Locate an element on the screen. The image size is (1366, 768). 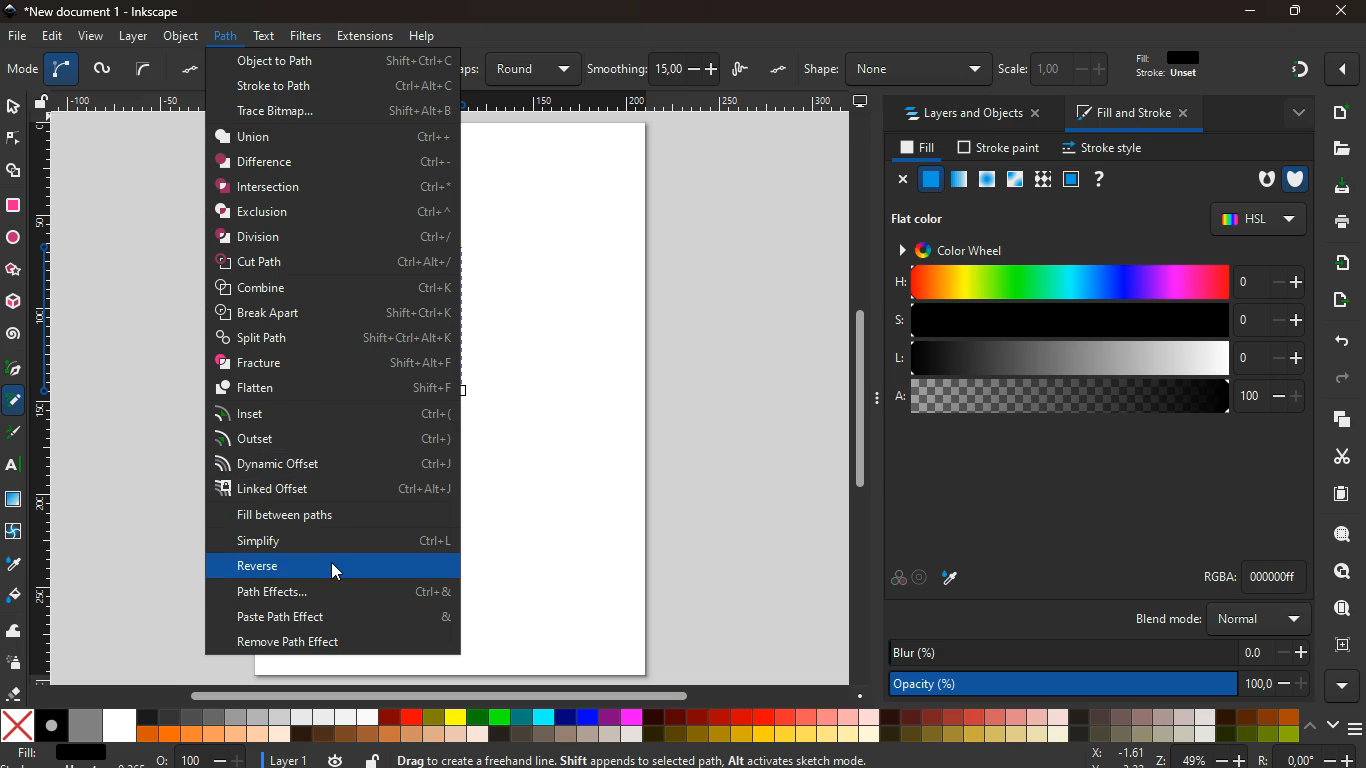
frame is located at coordinates (1344, 572).